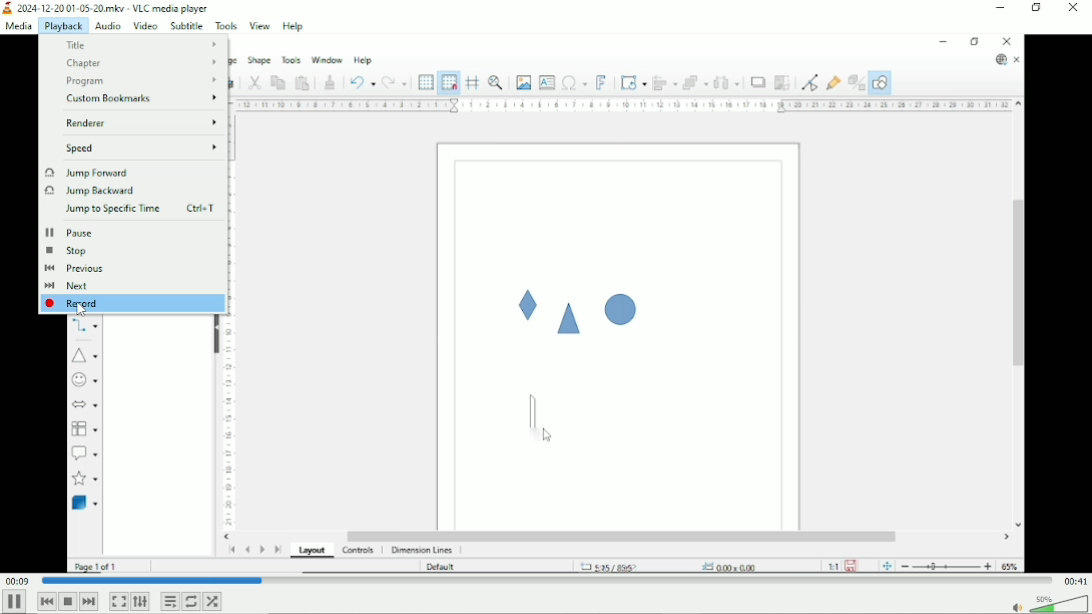  I want to click on Title, so click(140, 45).